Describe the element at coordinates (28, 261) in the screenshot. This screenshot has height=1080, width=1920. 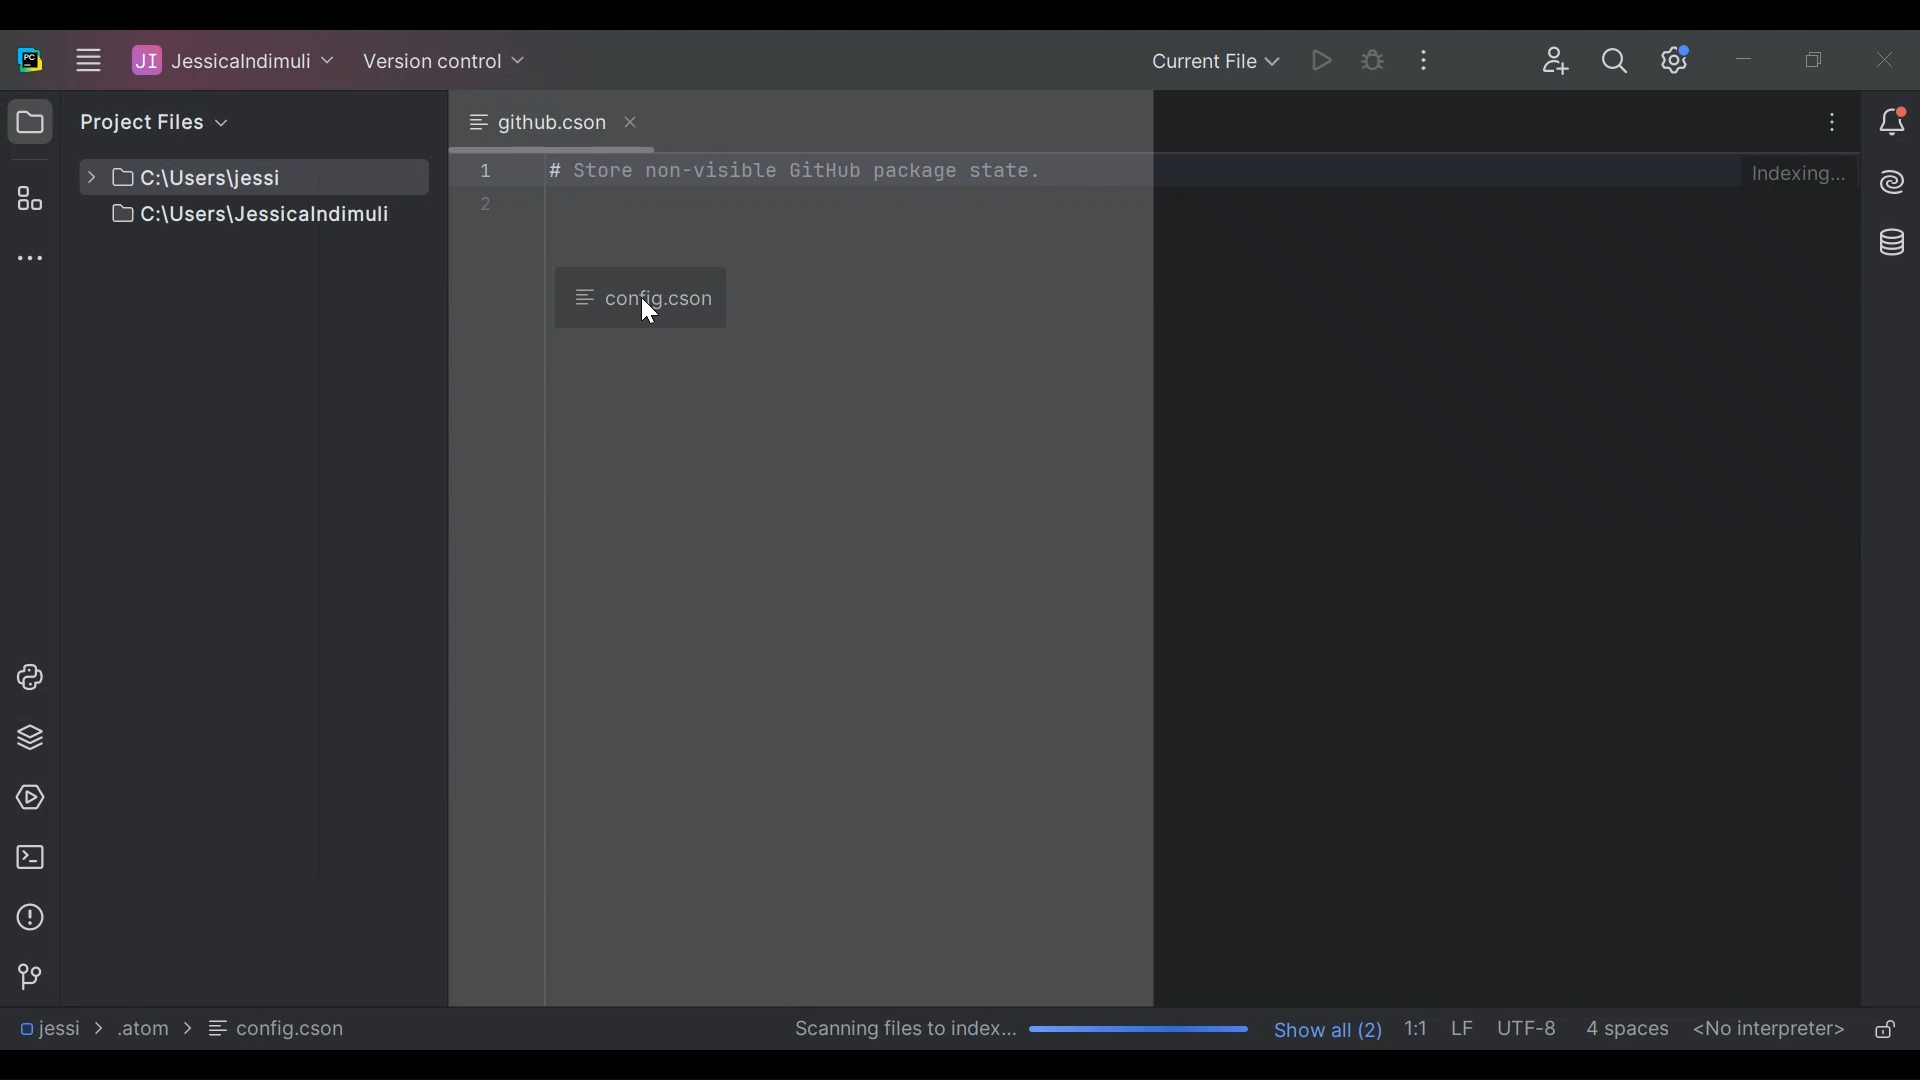
I see `` at that location.